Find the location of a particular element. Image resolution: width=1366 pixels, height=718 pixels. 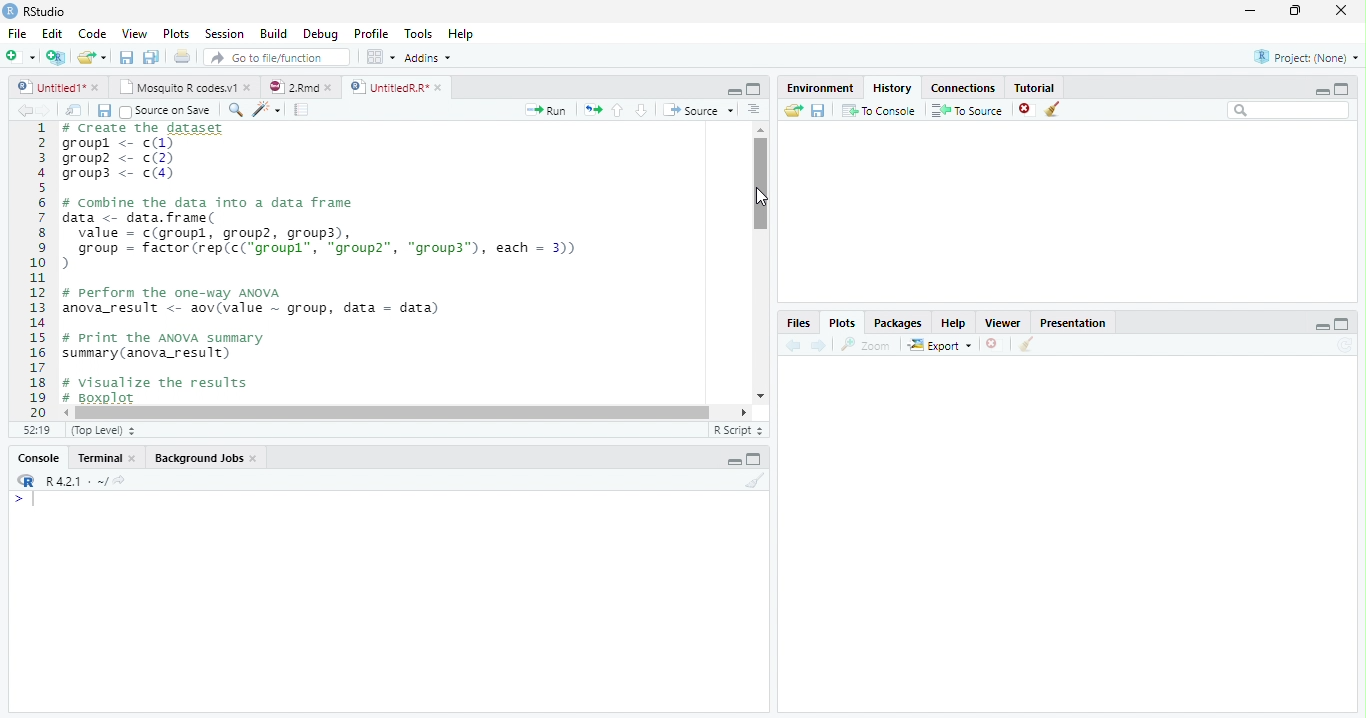

Save all is located at coordinates (108, 112).